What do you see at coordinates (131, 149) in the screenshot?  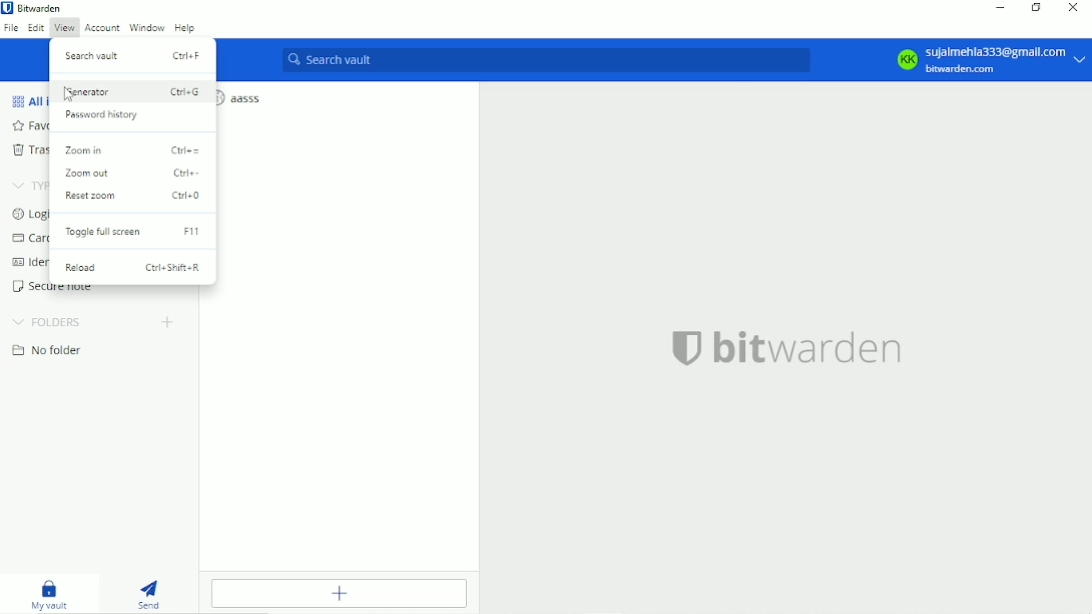 I see `Zoom in` at bounding box center [131, 149].